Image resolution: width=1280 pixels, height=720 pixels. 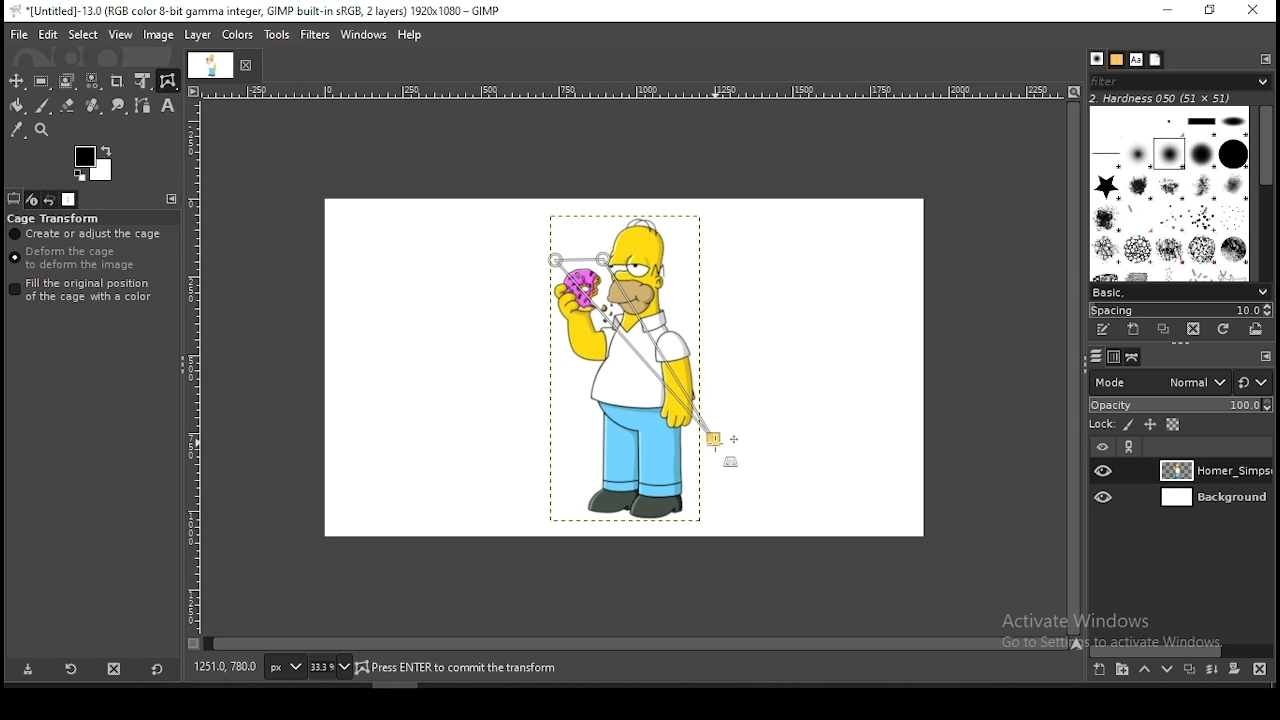 I want to click on document history, so click(x=1155, y=60).